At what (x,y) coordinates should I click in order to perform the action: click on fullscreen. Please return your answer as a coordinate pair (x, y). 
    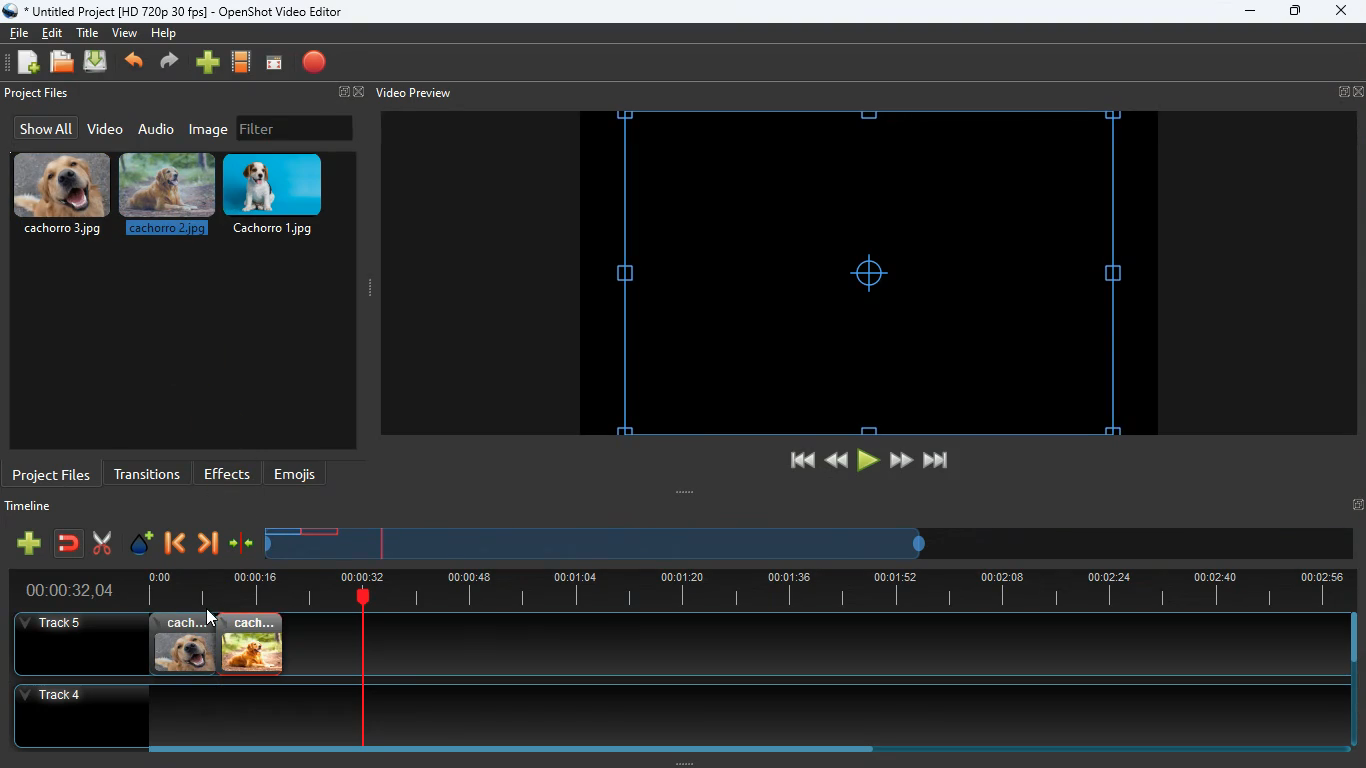
    Looking at the image, I should click on (1351, 92).